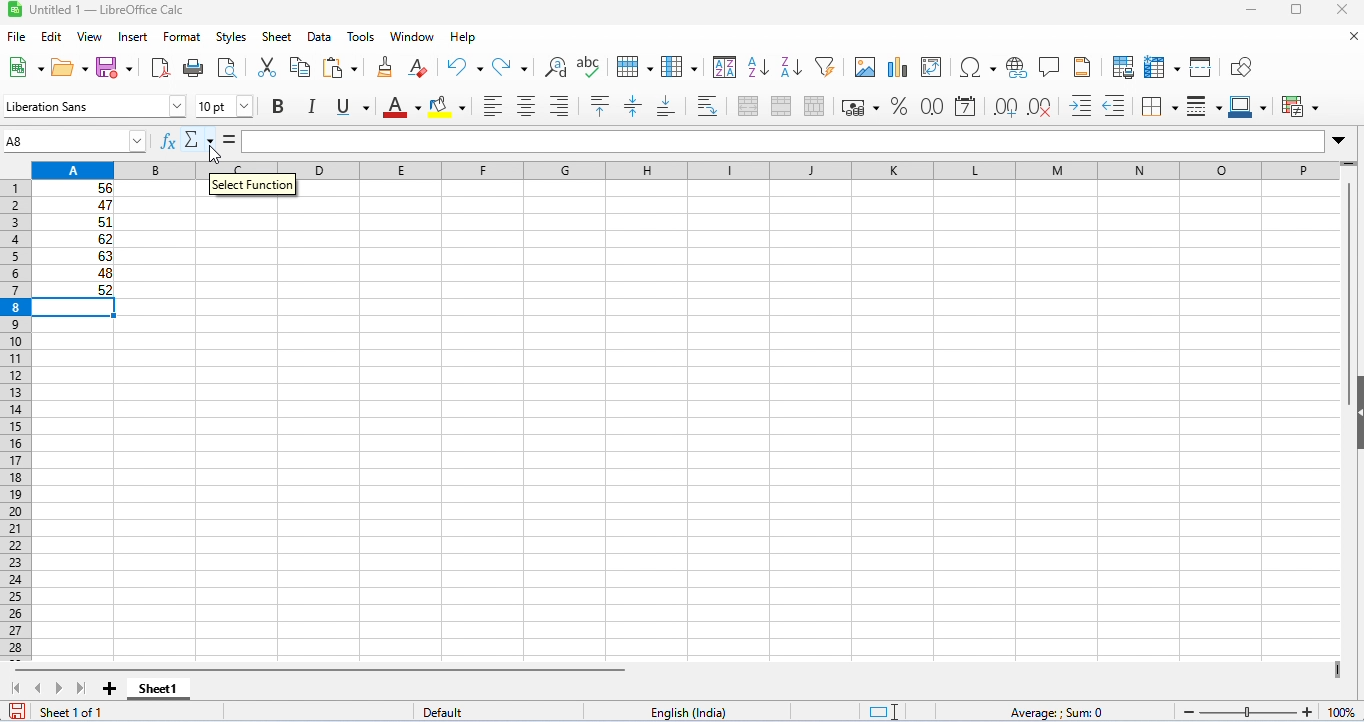  What do you see at coordinates (344, 68) in the screenshot?
I see `paste` at bounding box center [344, 68].